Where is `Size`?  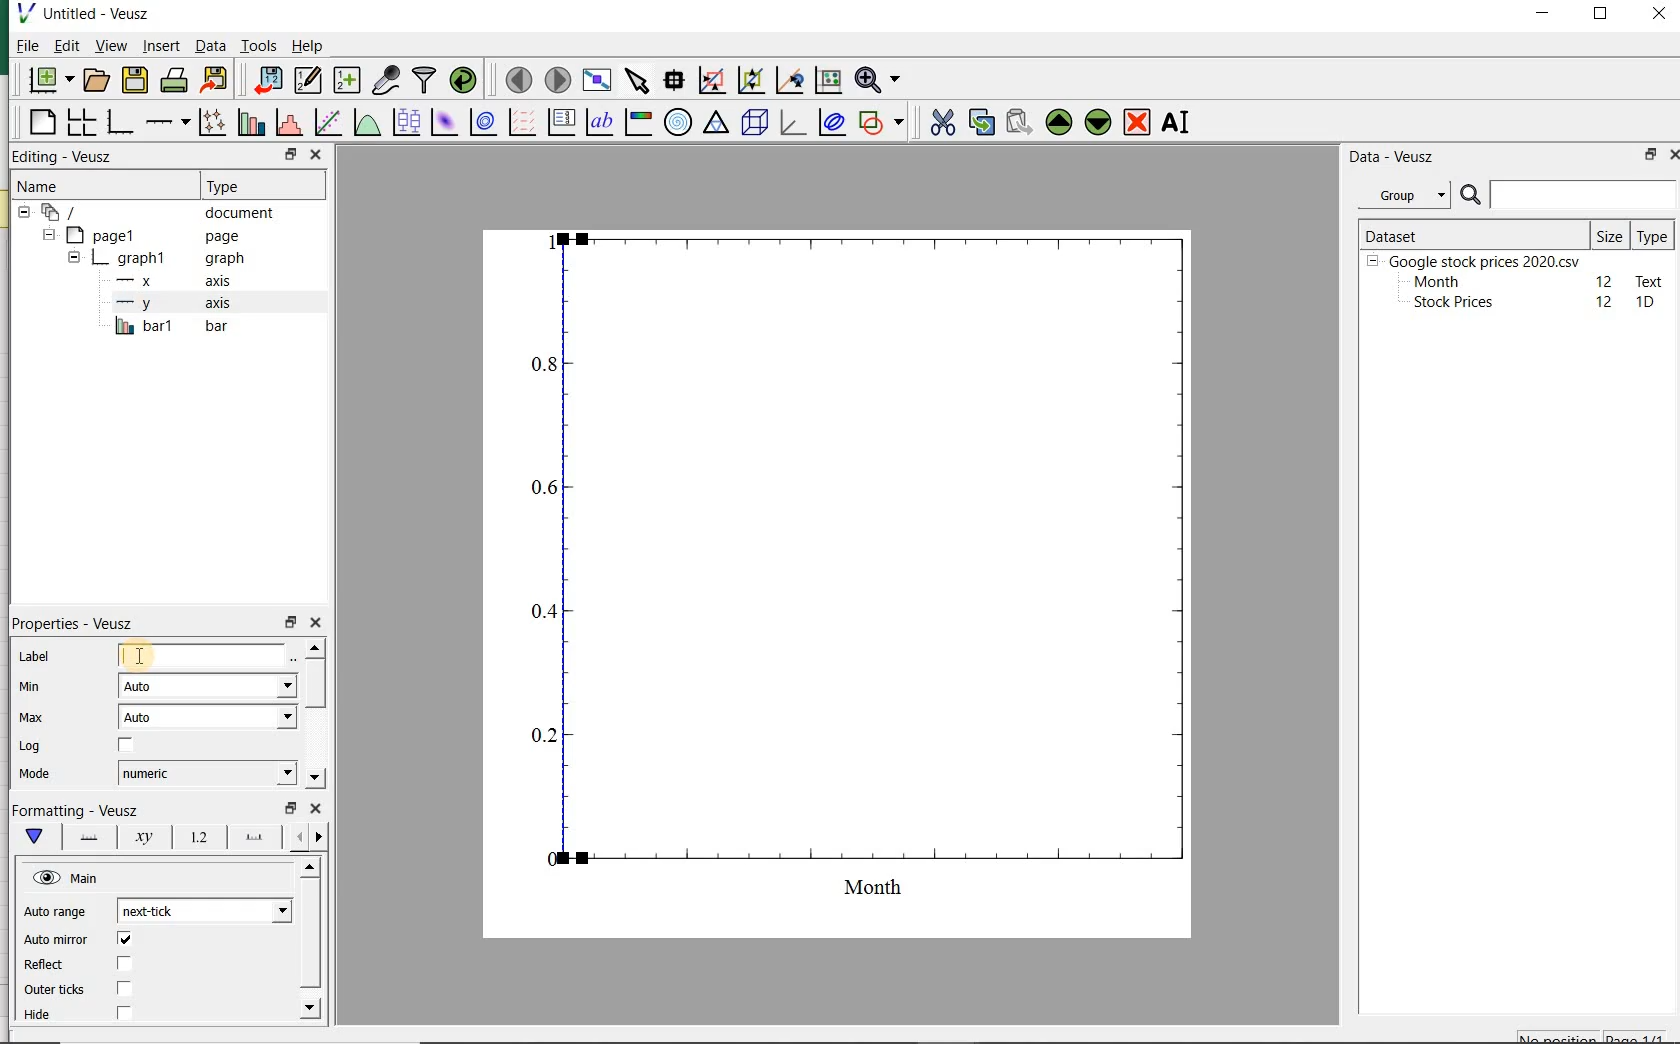
Size is located at coordinates (1610, 234).